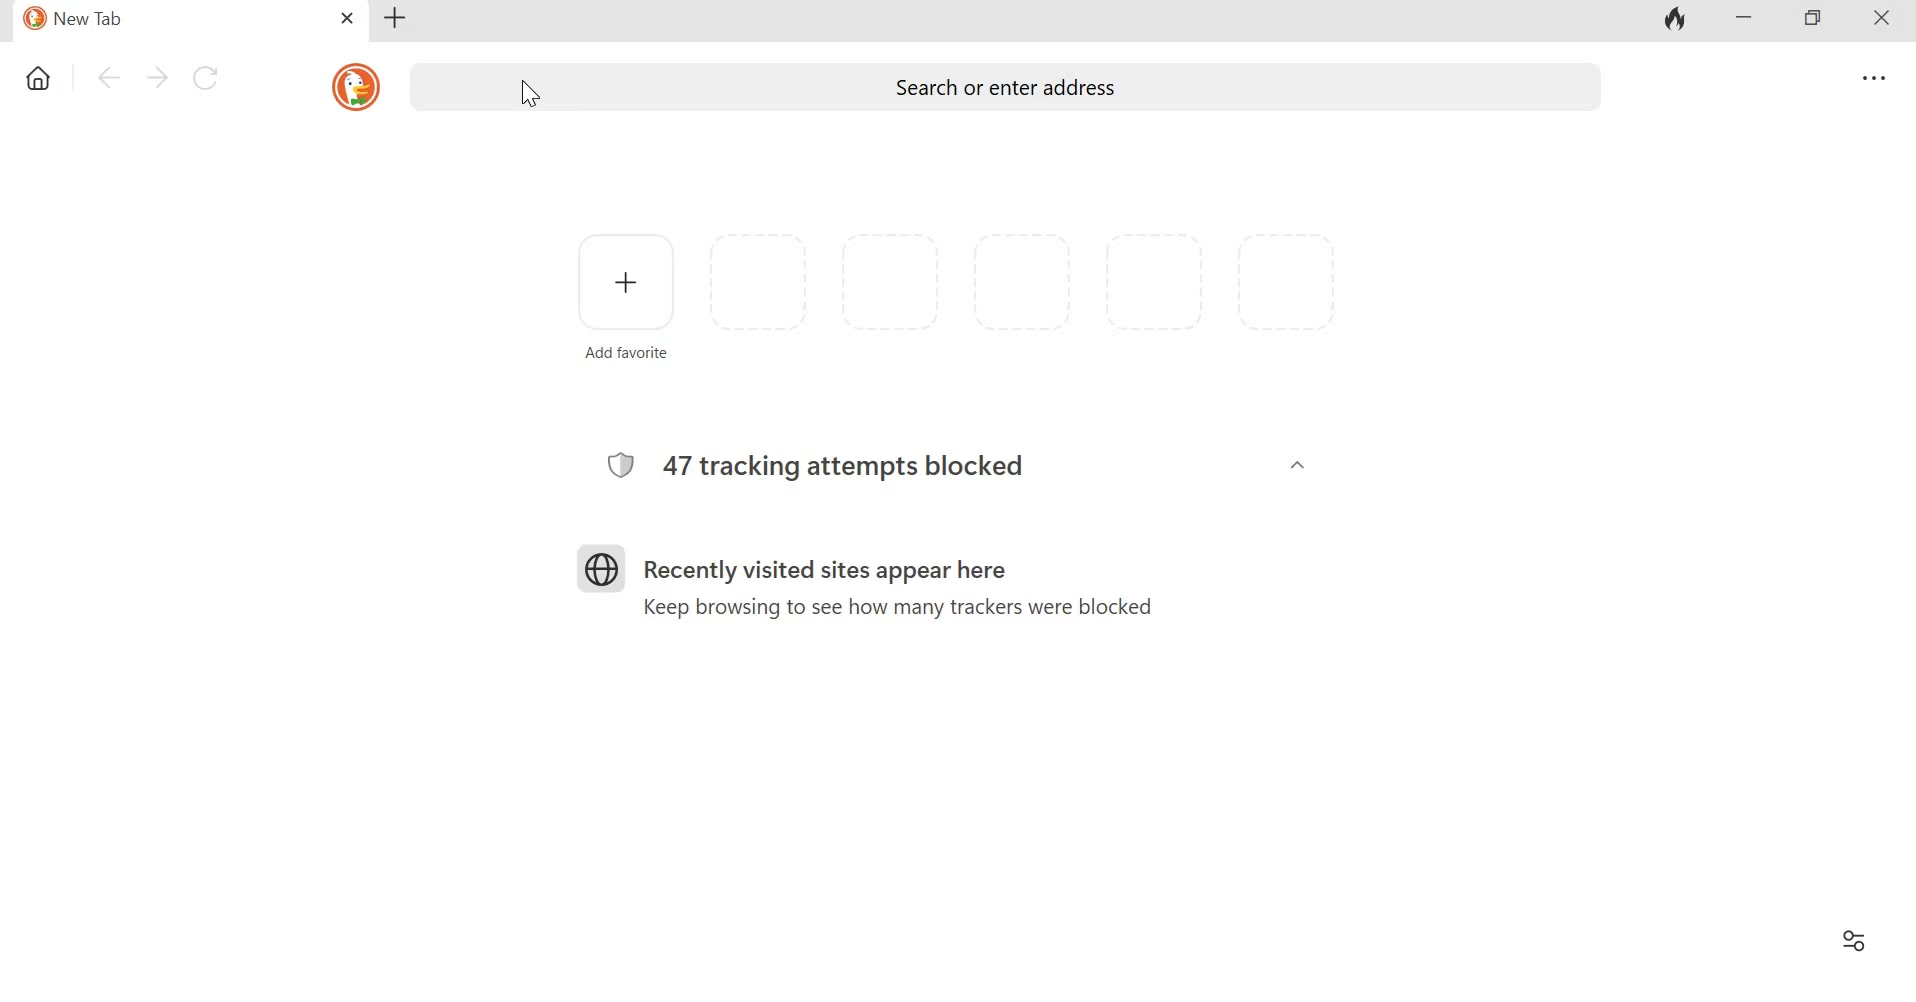 The image size is (1916, 1002). What do you see at coordinates (899, 608) in the screenshot?
I see `Keep browsing to see how many trackers were blocked` at bounding box center [899, 608].